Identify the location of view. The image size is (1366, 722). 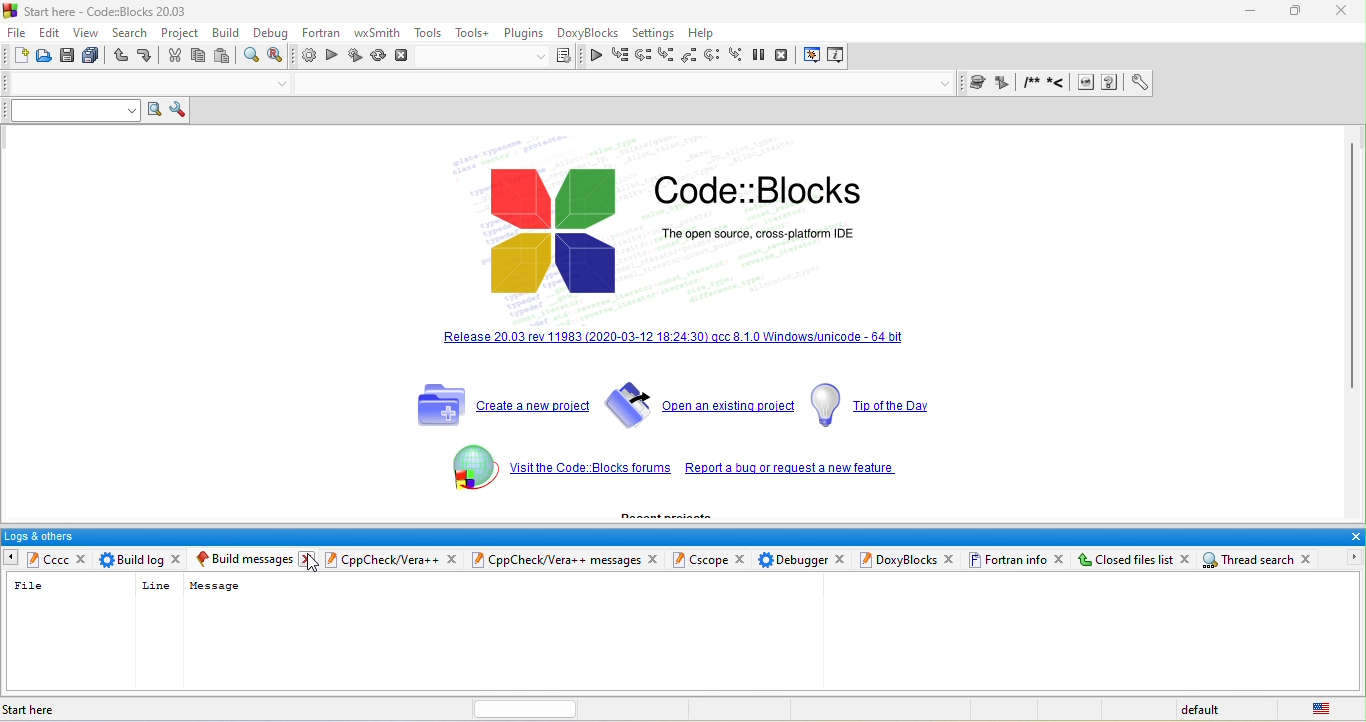
(90, 34).